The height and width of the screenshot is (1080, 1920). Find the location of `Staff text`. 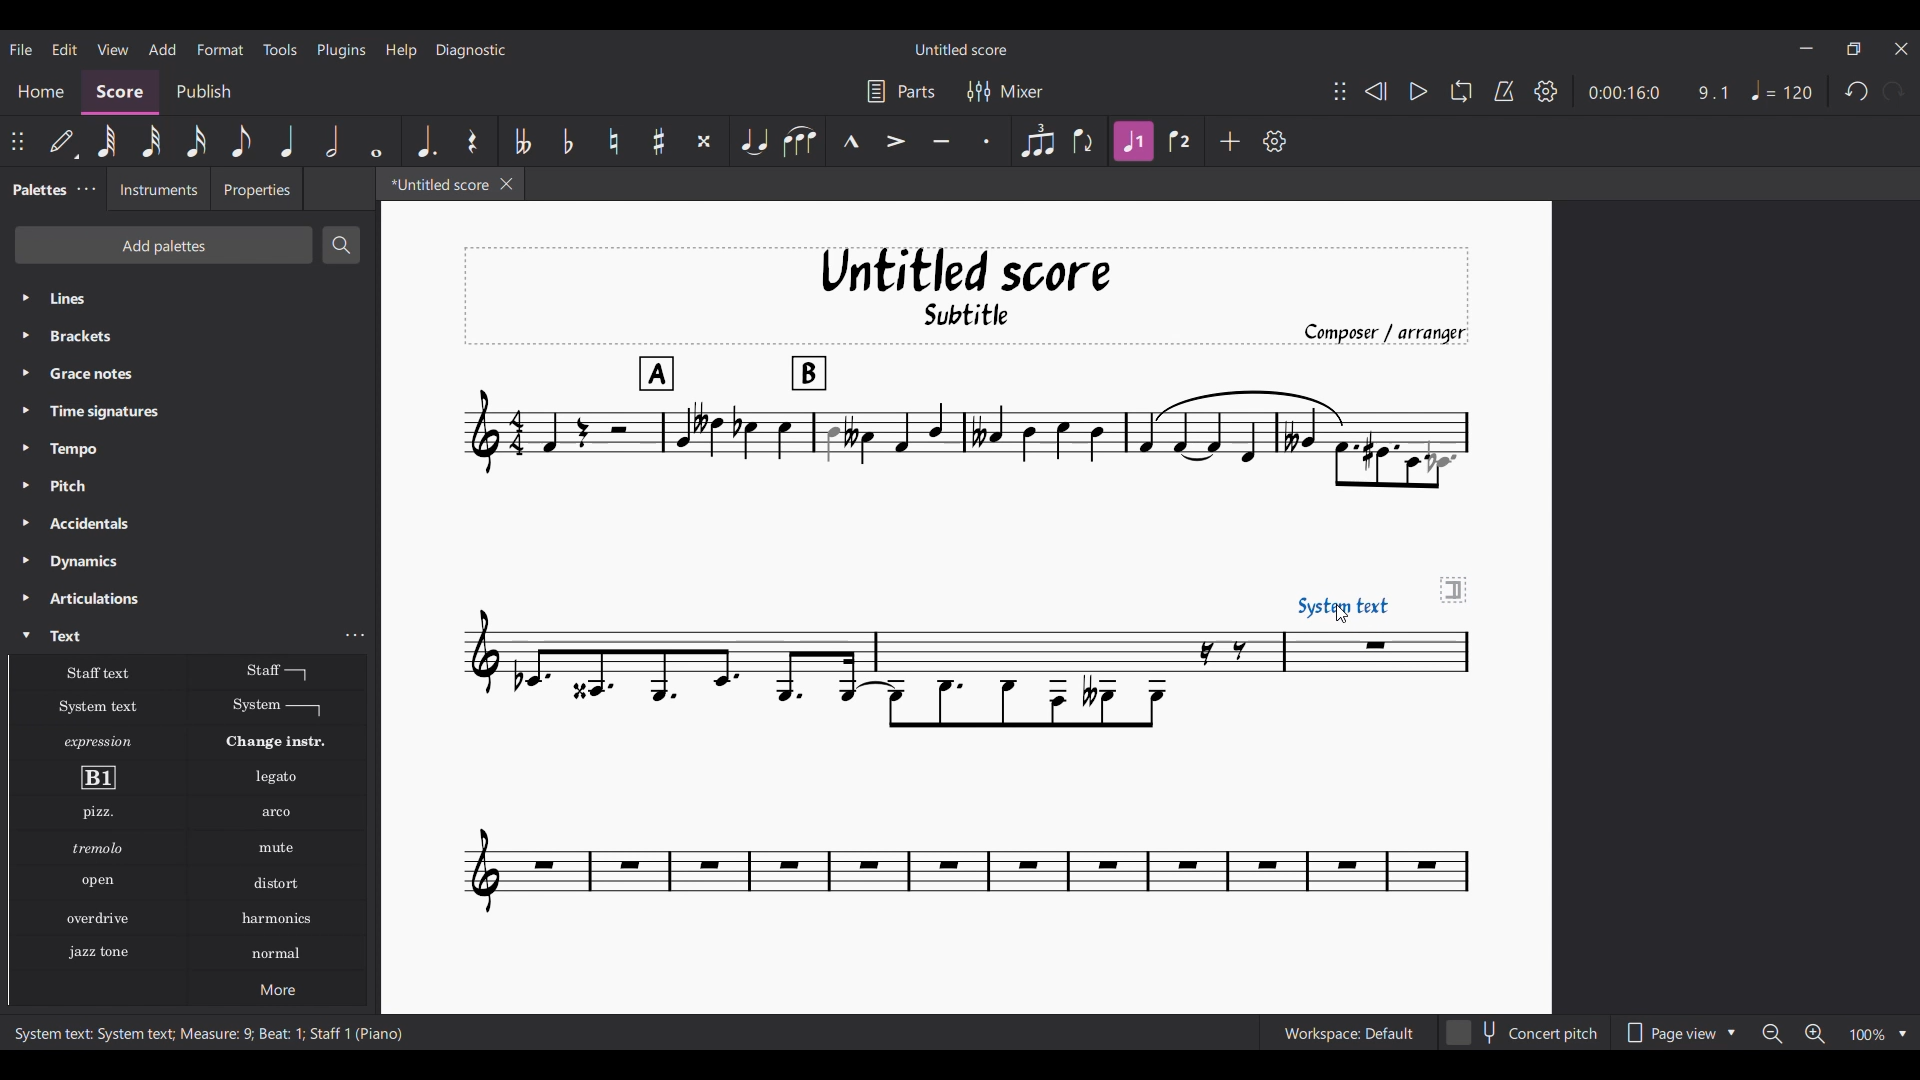

Staff text is located at coordinates (99, 671).